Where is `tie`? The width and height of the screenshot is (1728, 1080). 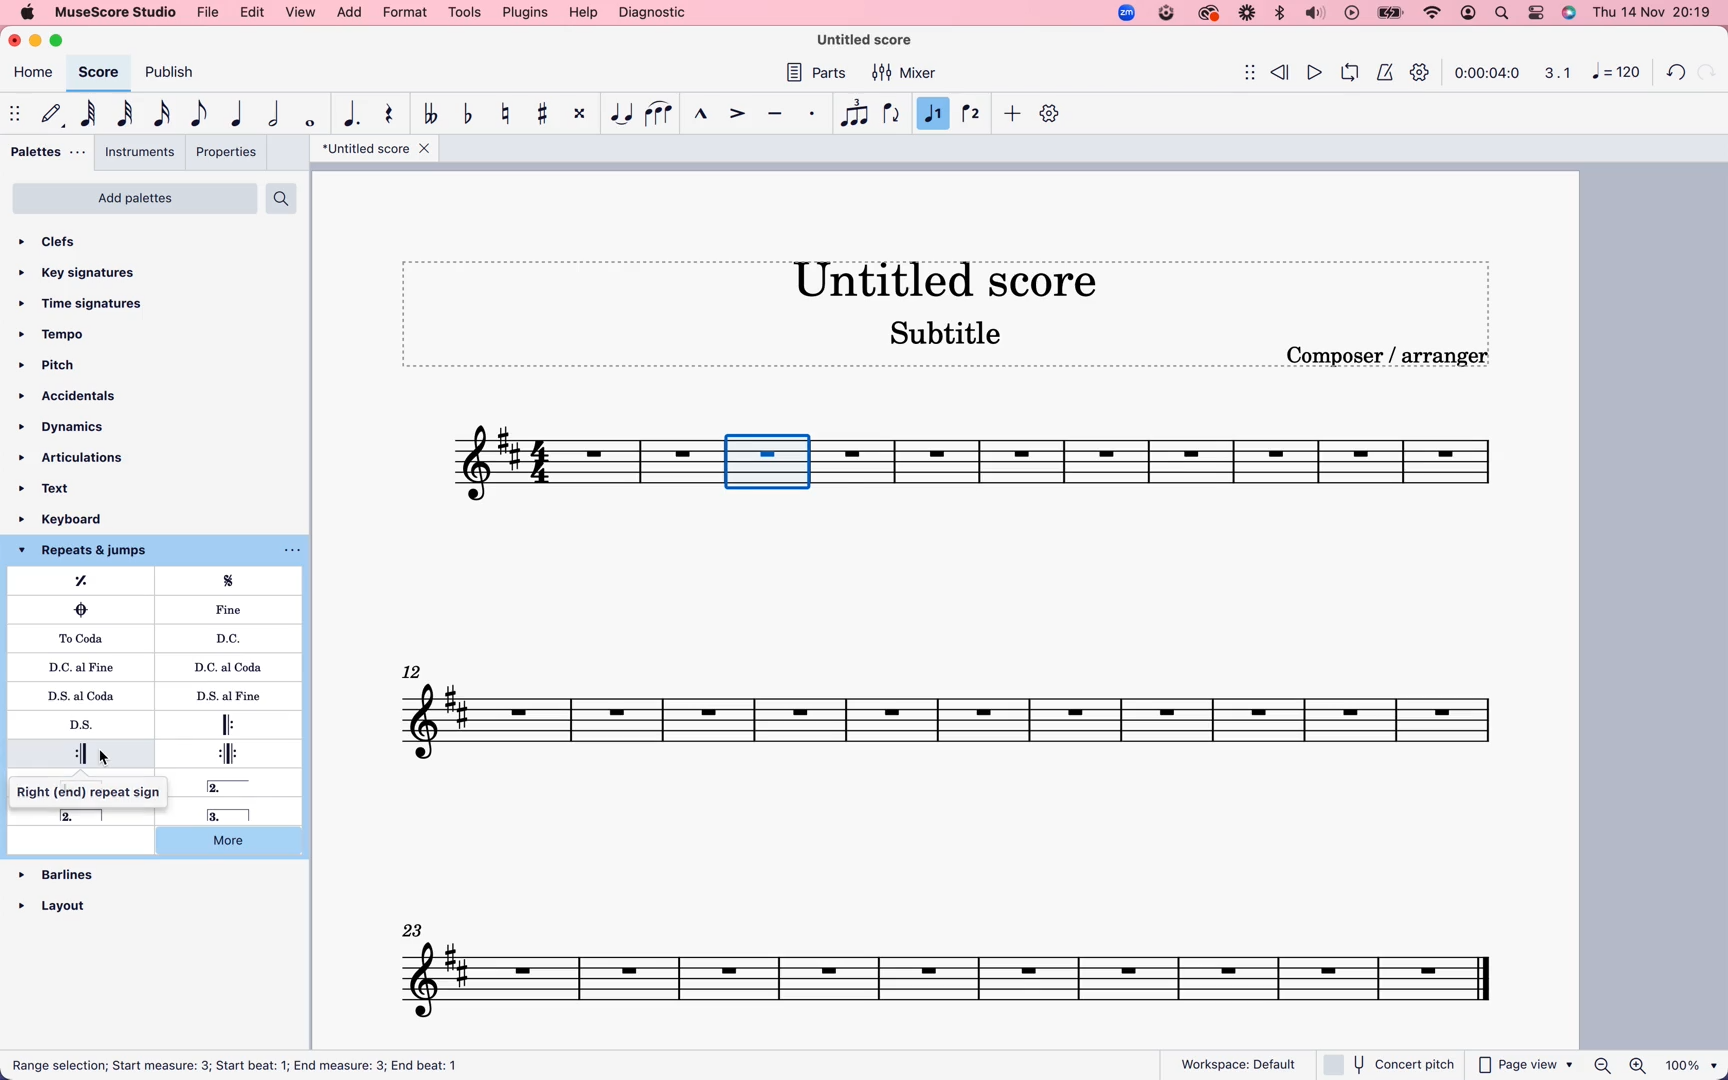 tie is located at coordinates (621, 114).